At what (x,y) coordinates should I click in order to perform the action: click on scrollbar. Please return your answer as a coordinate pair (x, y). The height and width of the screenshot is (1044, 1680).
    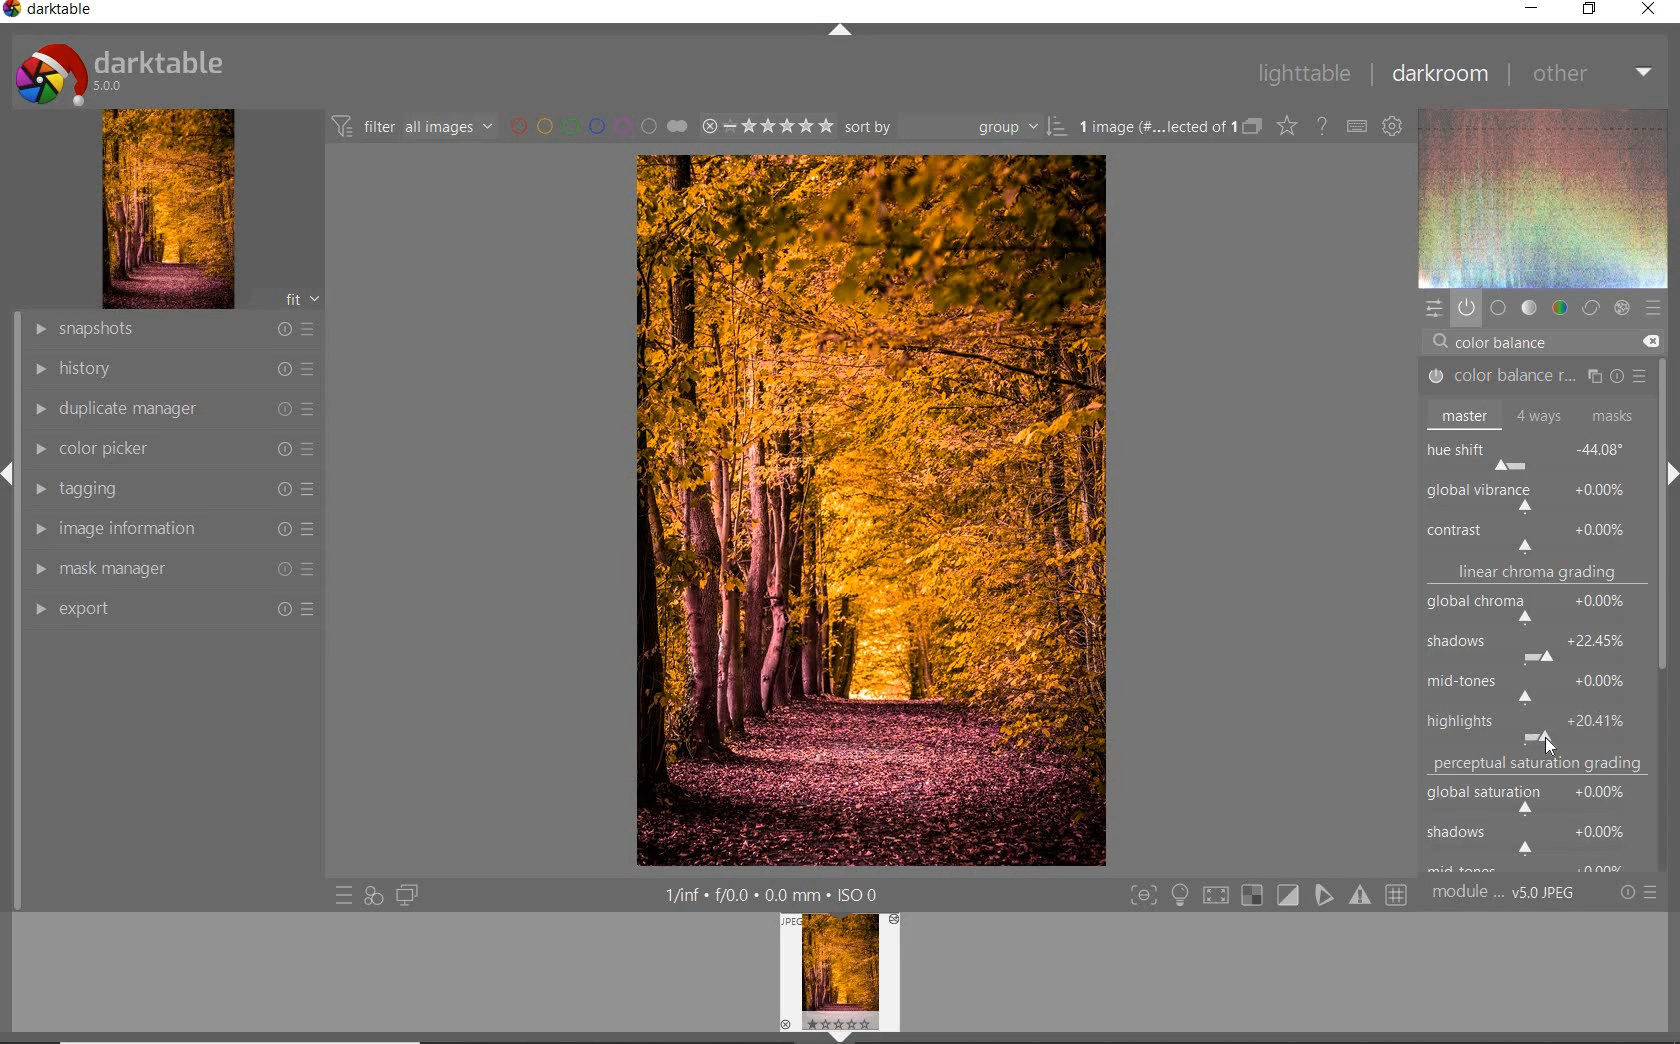
    Looking at the image, I should click on (1664, 397).